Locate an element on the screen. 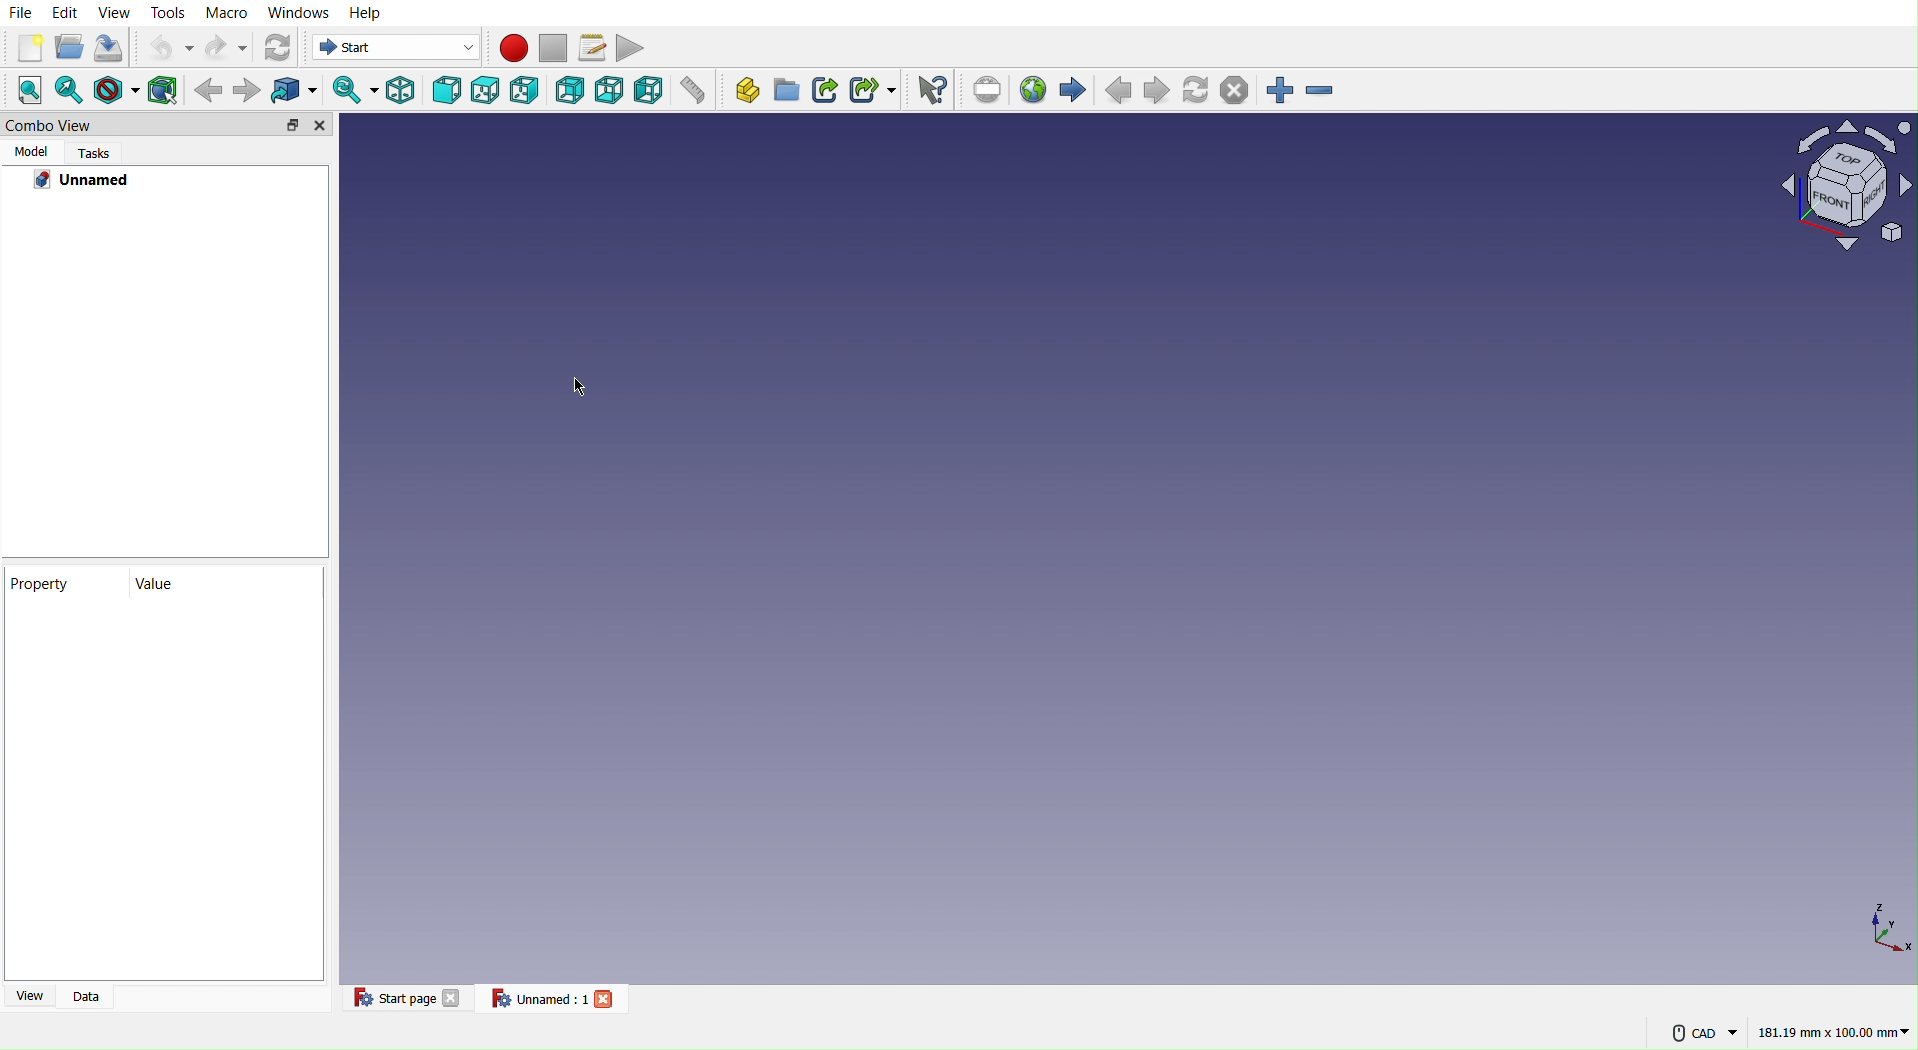  Execute a recorded macro is located at coordinates (592, 46).